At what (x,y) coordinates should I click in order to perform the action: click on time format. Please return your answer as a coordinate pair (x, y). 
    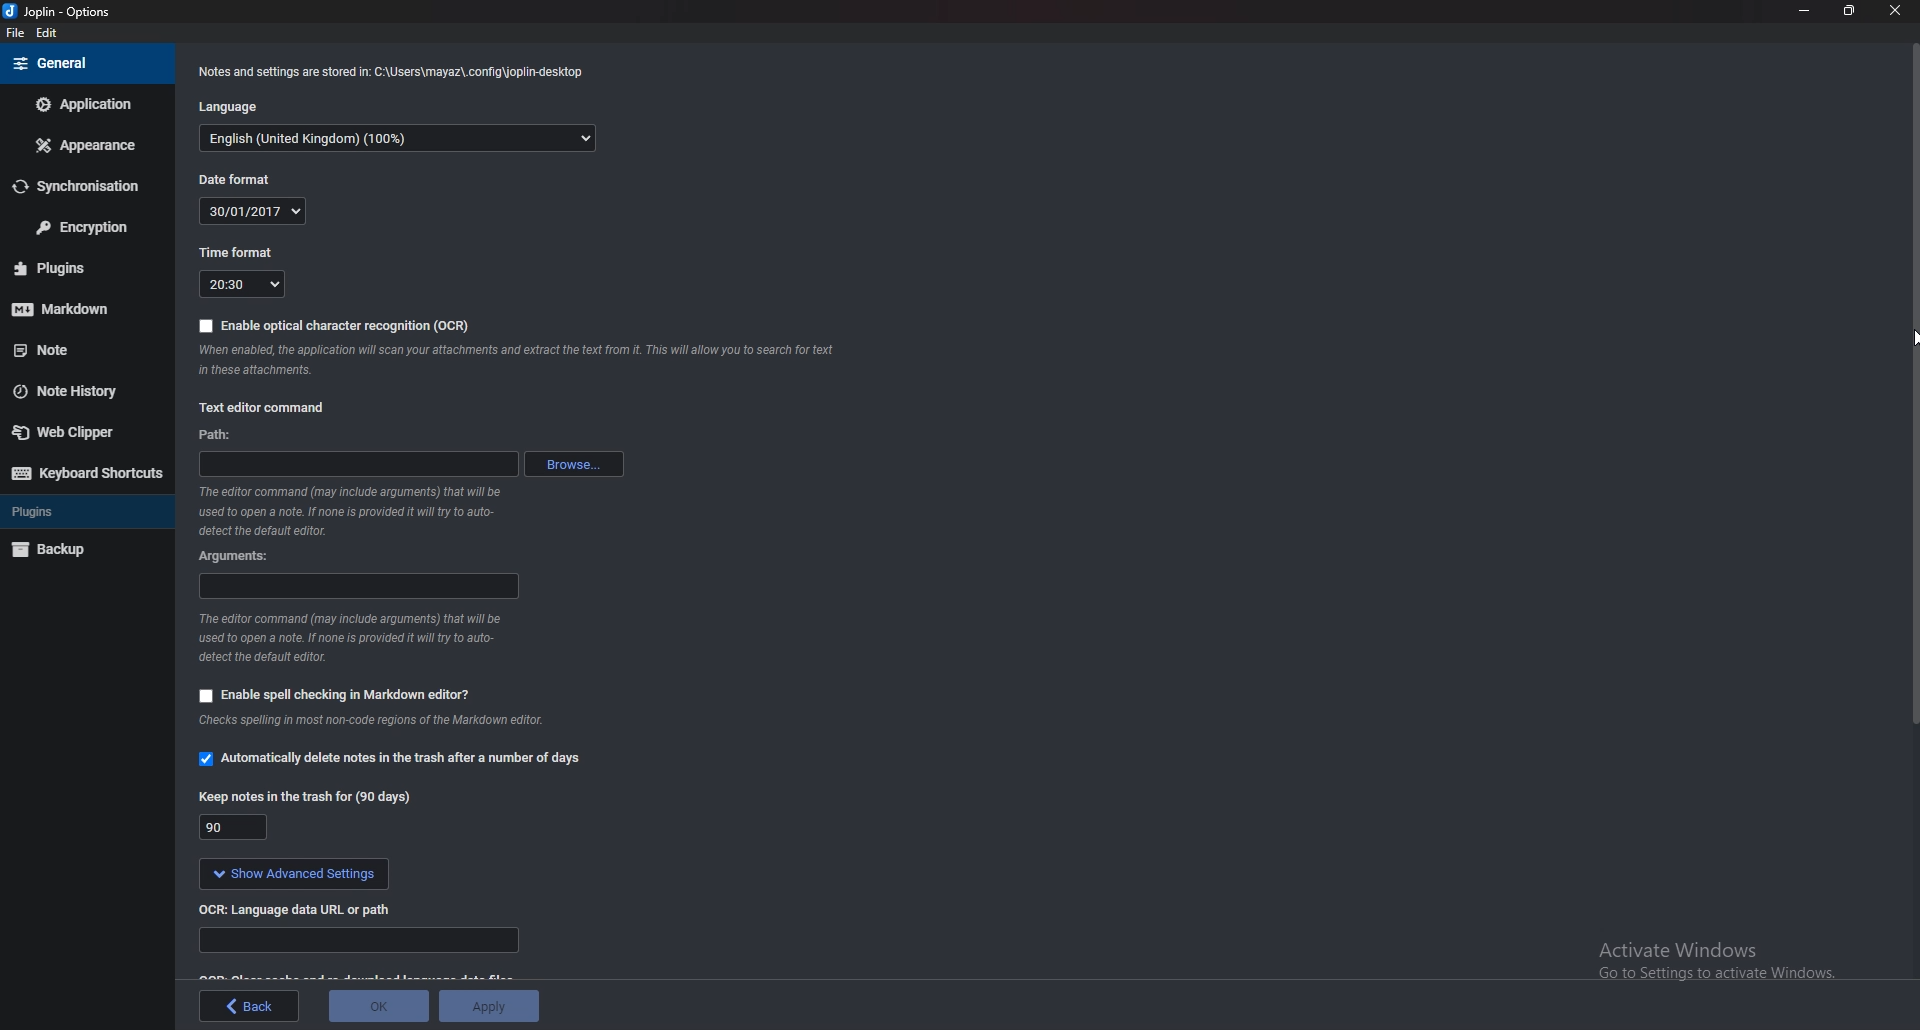
    Looking at the image, I should click on (239, 254).